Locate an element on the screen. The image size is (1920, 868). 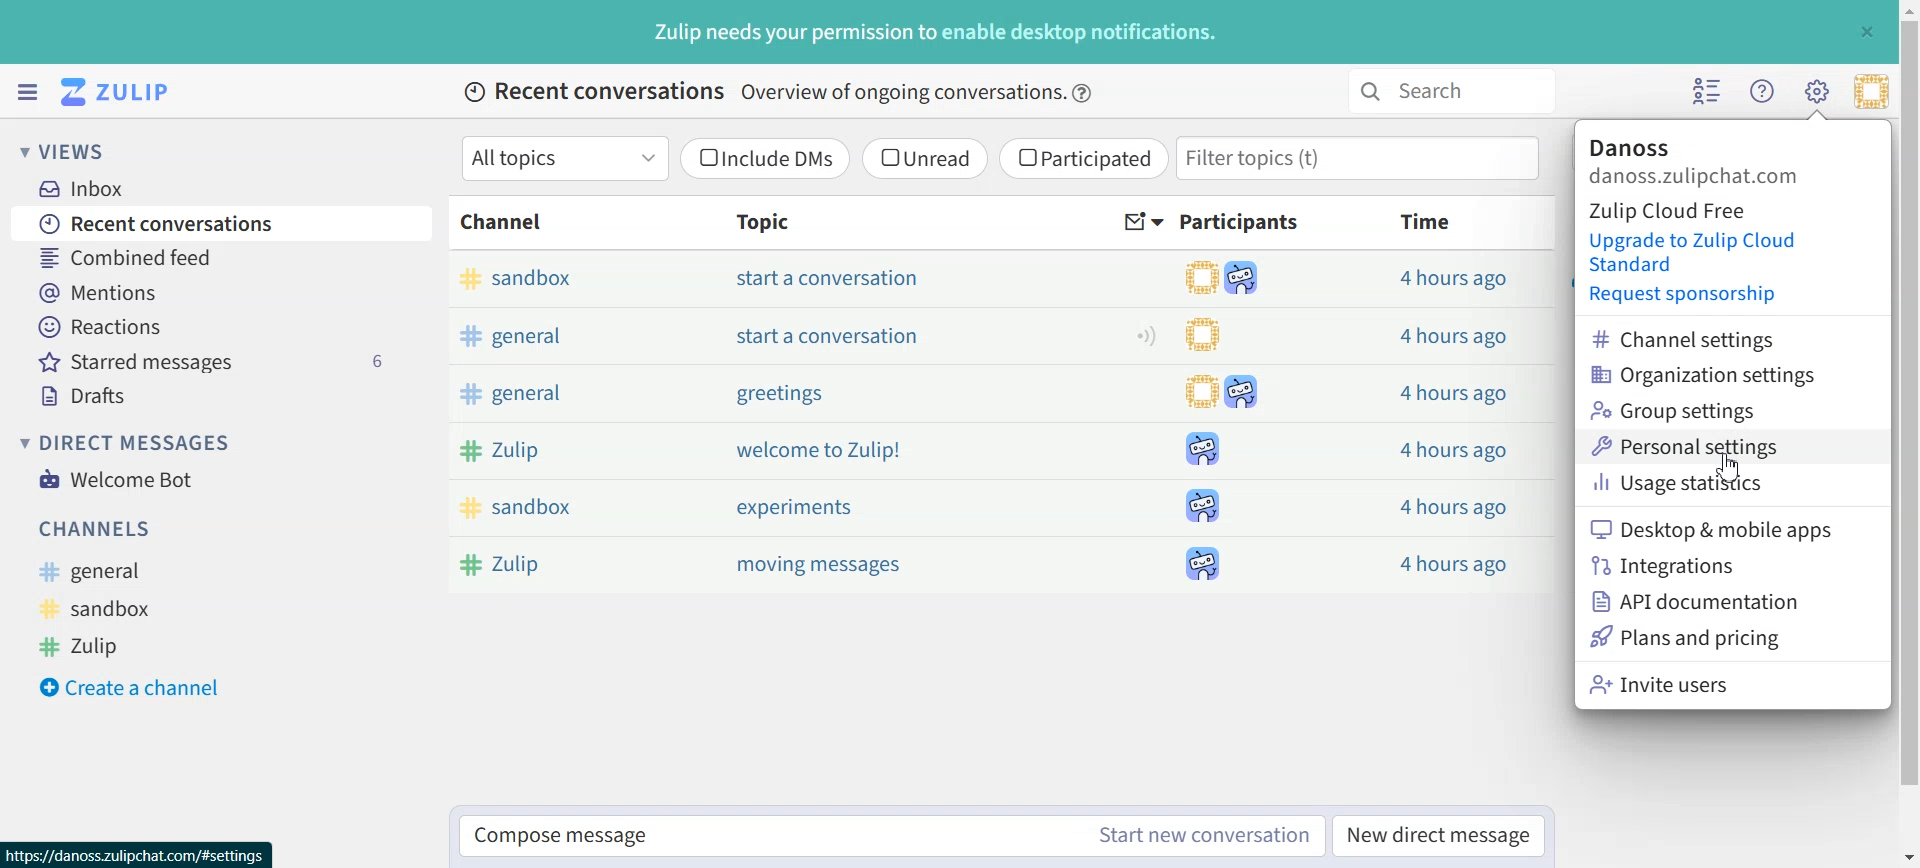
Compose message is located at coordinates (761, 837).